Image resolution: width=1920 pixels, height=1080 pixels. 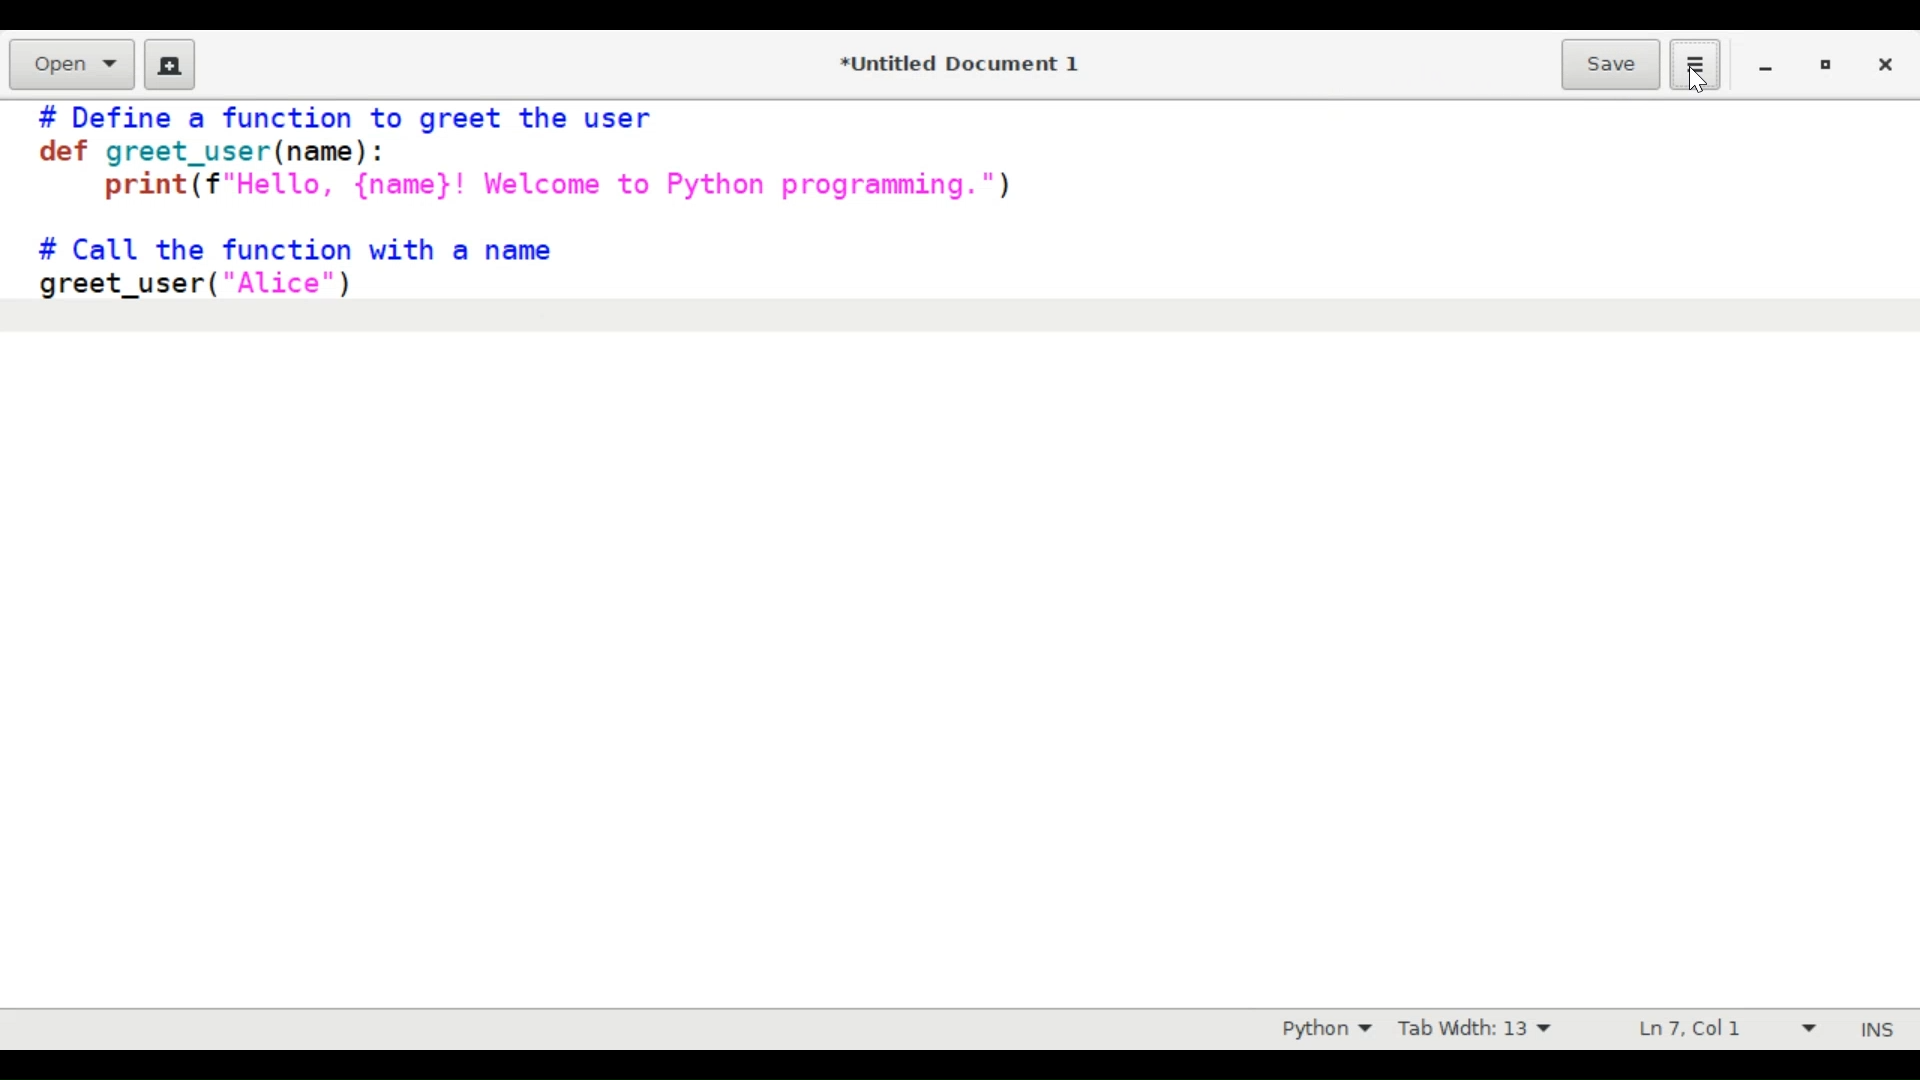 I want to click on Tab Width, so click(x=1472, y=1029).